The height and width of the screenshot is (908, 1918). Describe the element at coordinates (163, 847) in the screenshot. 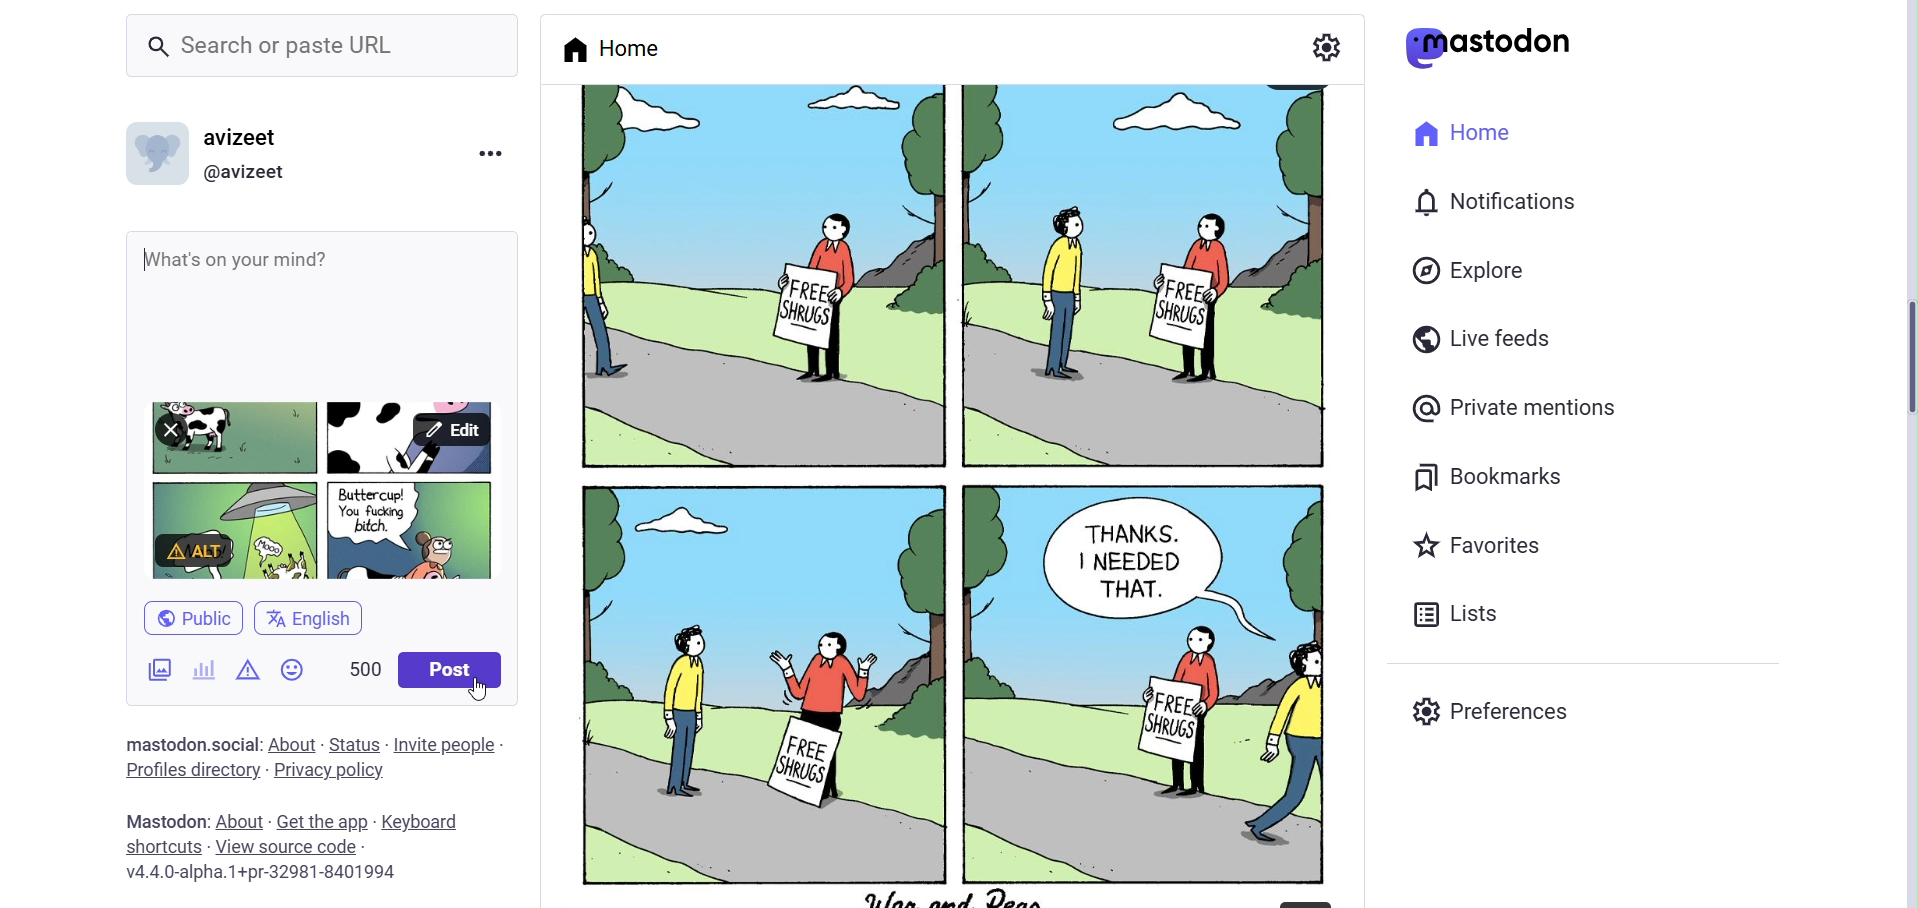

I see `Shortcuts` at that location.